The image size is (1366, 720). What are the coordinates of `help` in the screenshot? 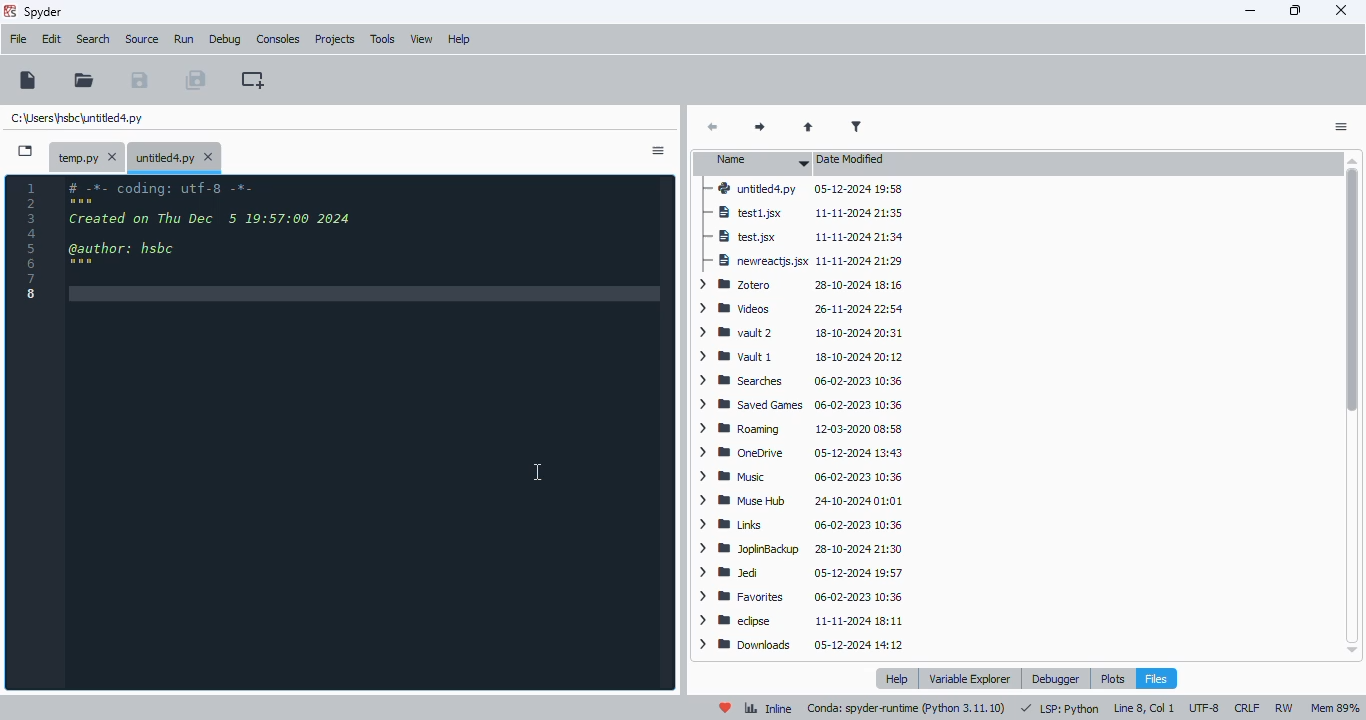 It's located at (896, 679).